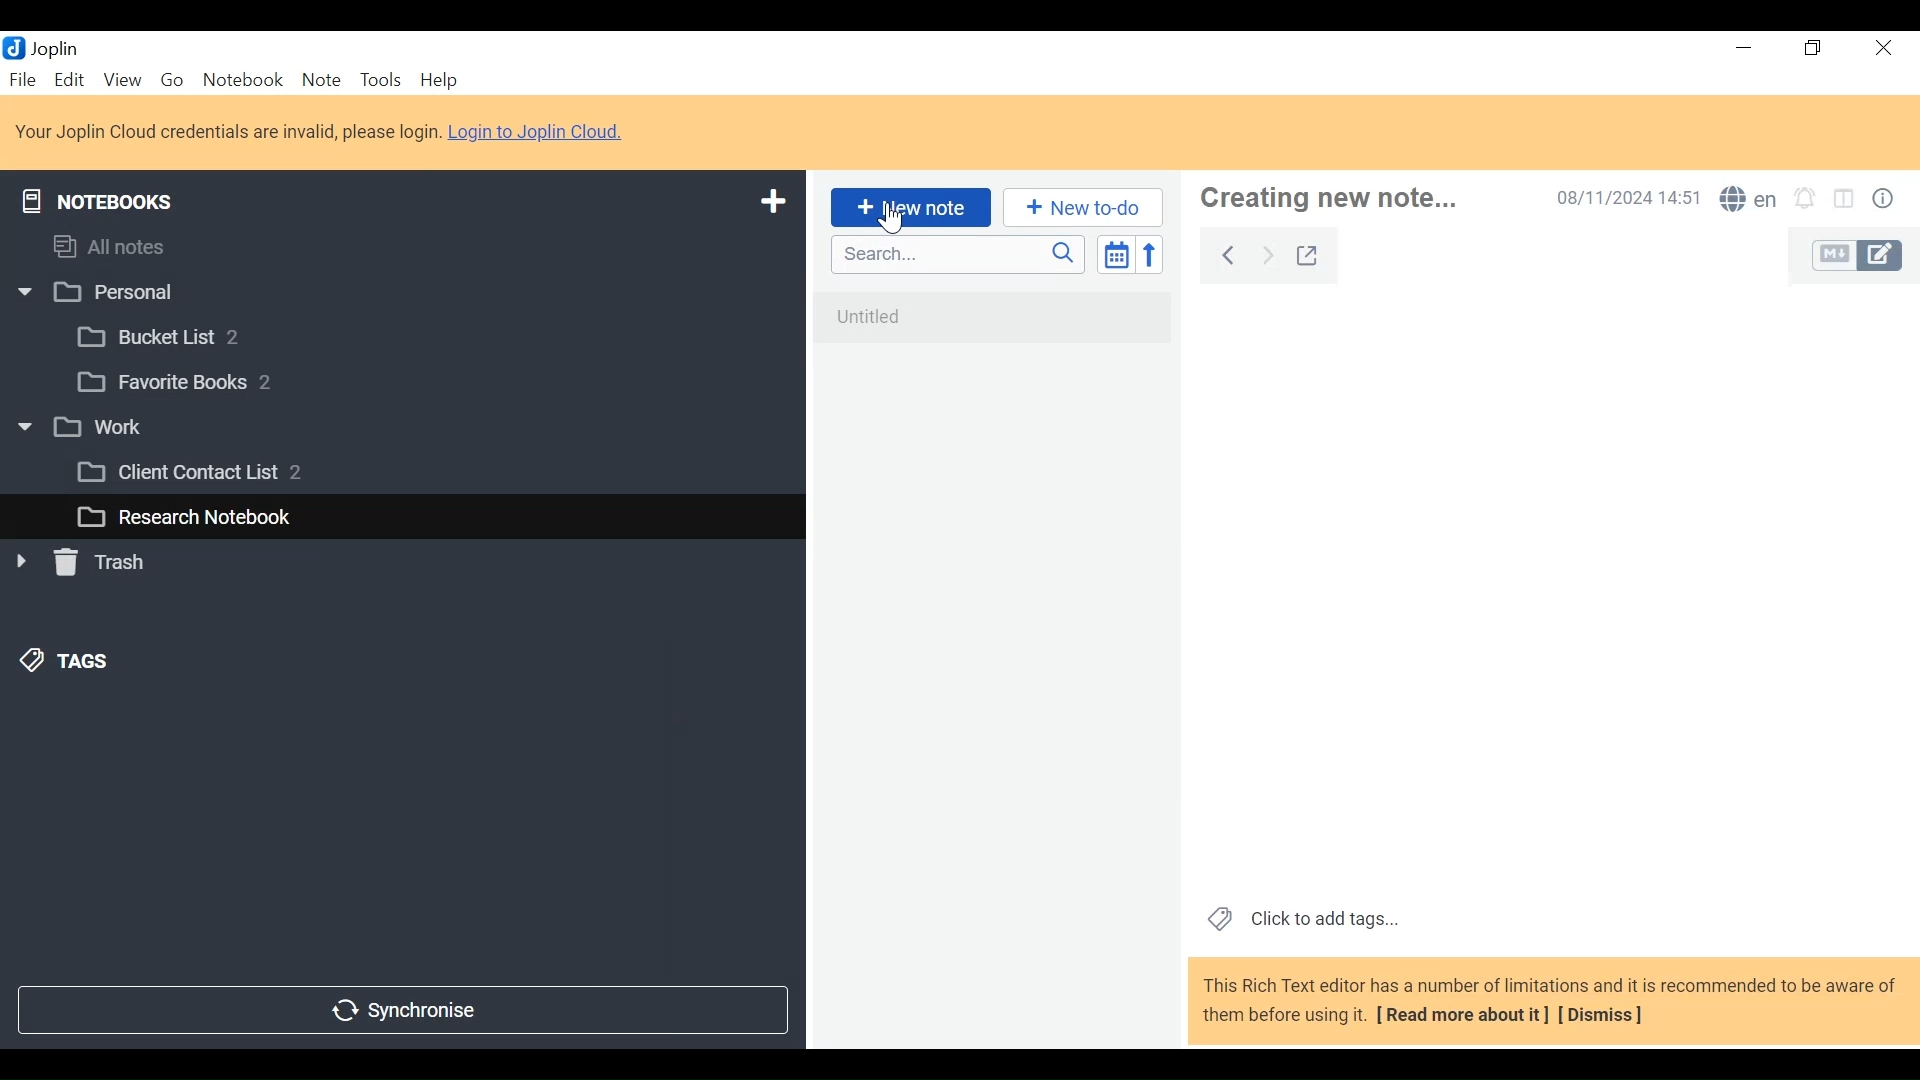 The height and width of the screenshot is (1080, 1920). I want to click on Close, so click(1880, 49).